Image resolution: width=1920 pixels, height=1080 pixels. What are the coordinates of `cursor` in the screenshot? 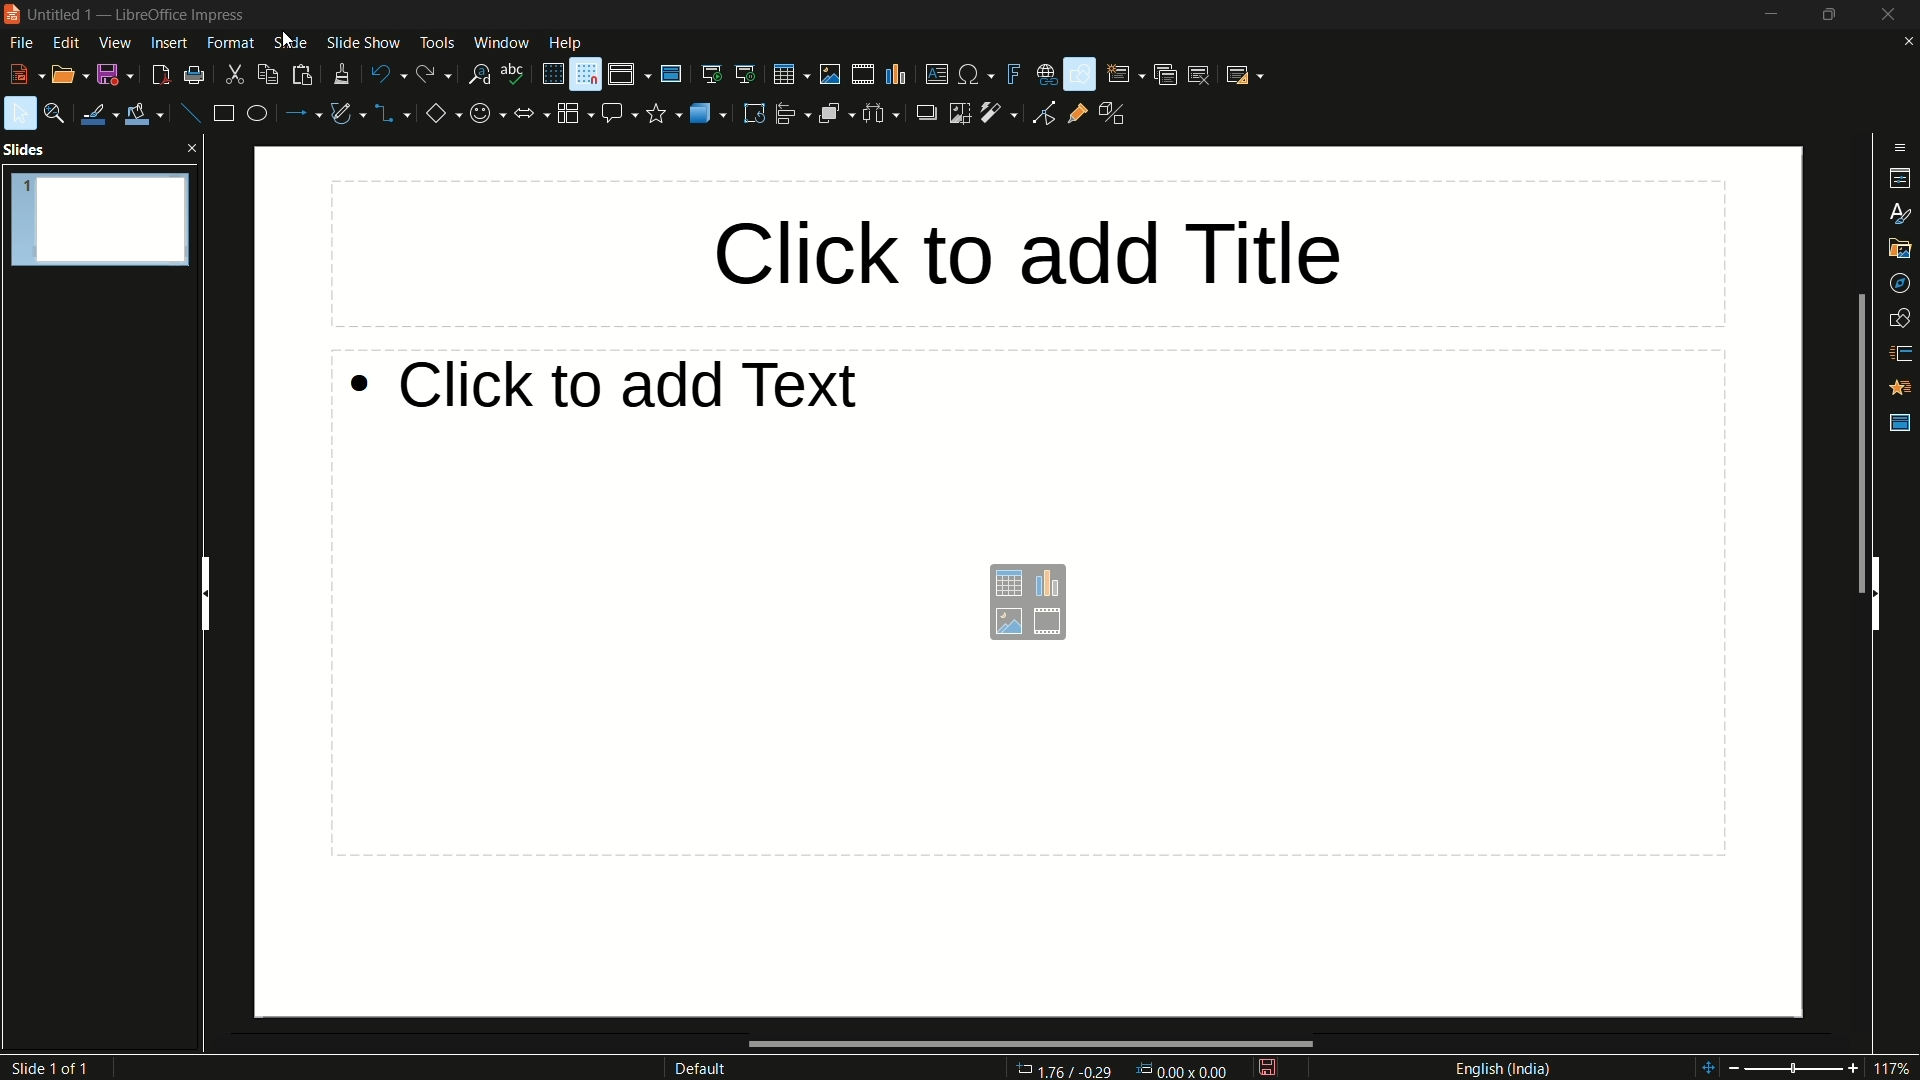 It's located at (287, 39).